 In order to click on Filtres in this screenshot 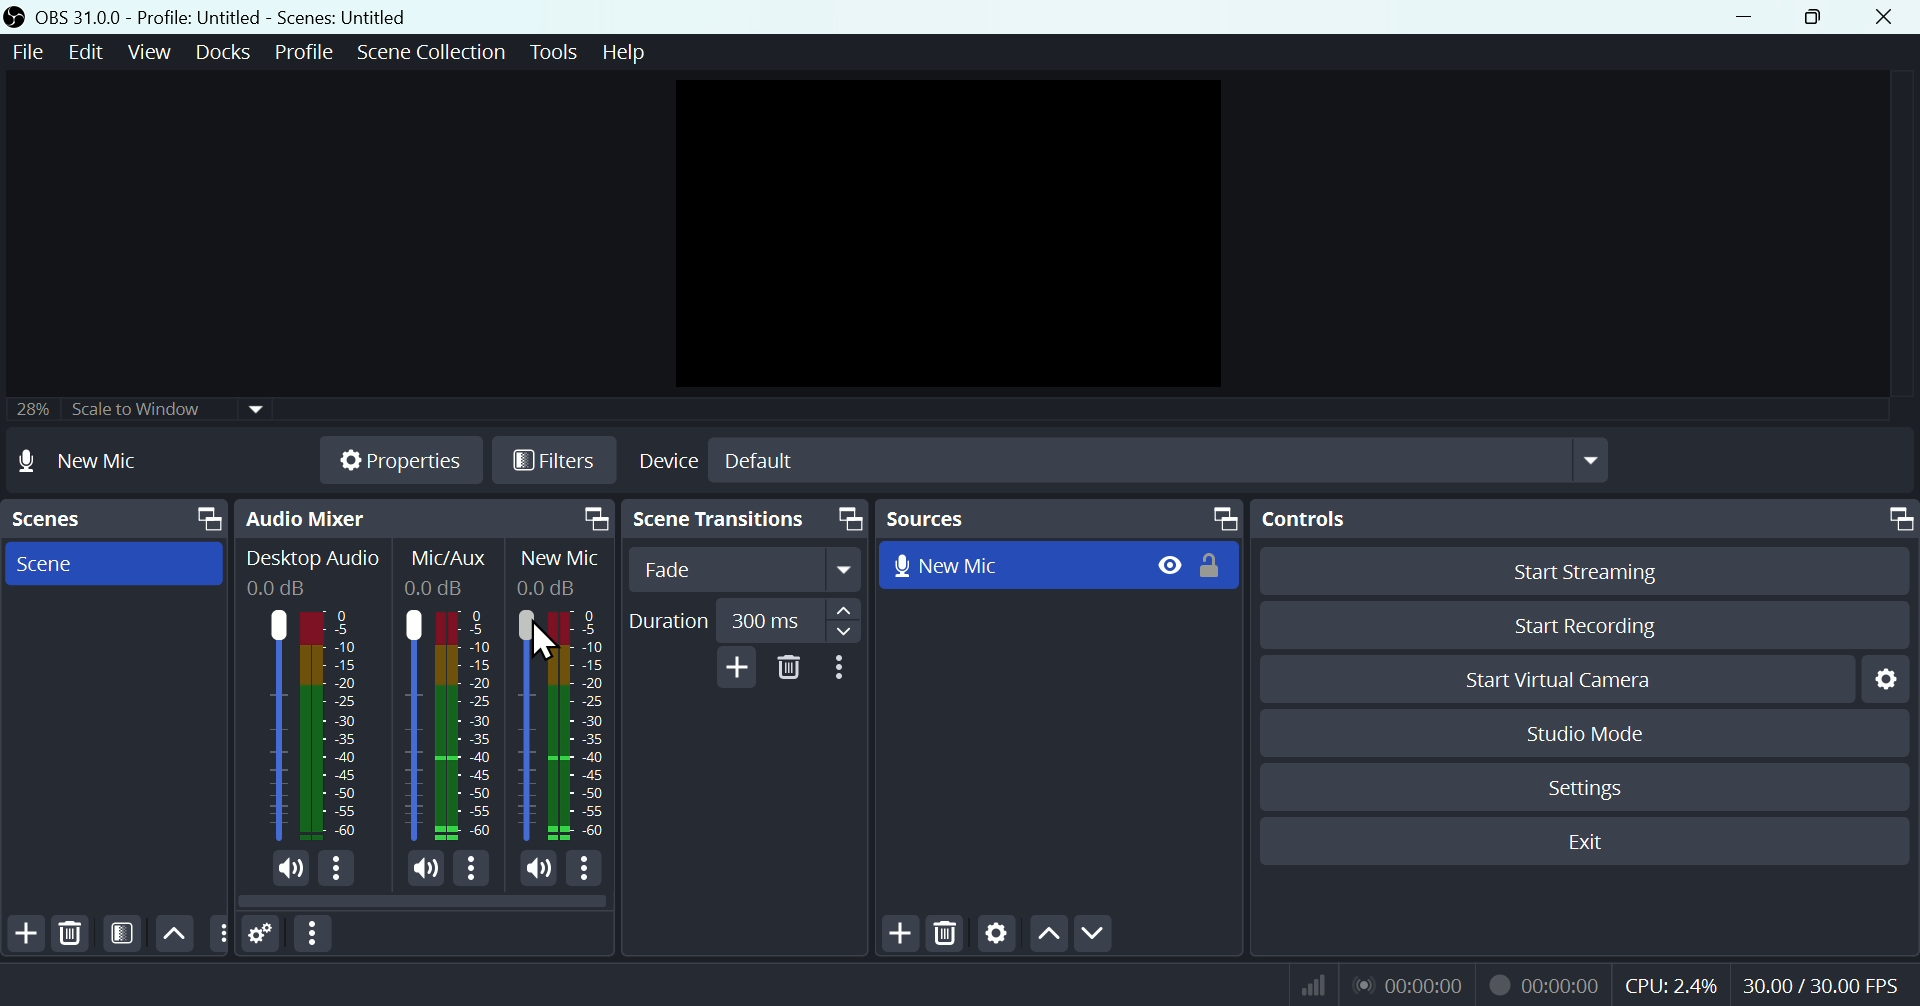, I will do `click(555, 464)`.